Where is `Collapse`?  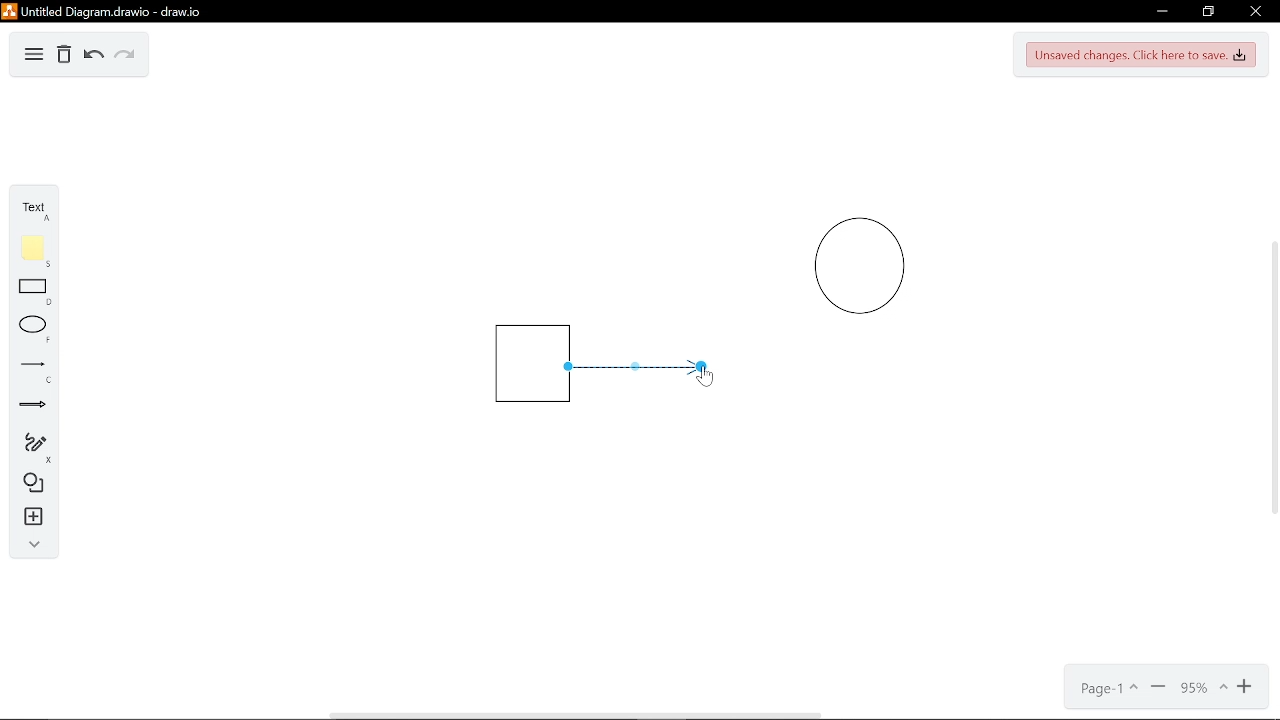
Collapse is located at coordinates (28, 544).